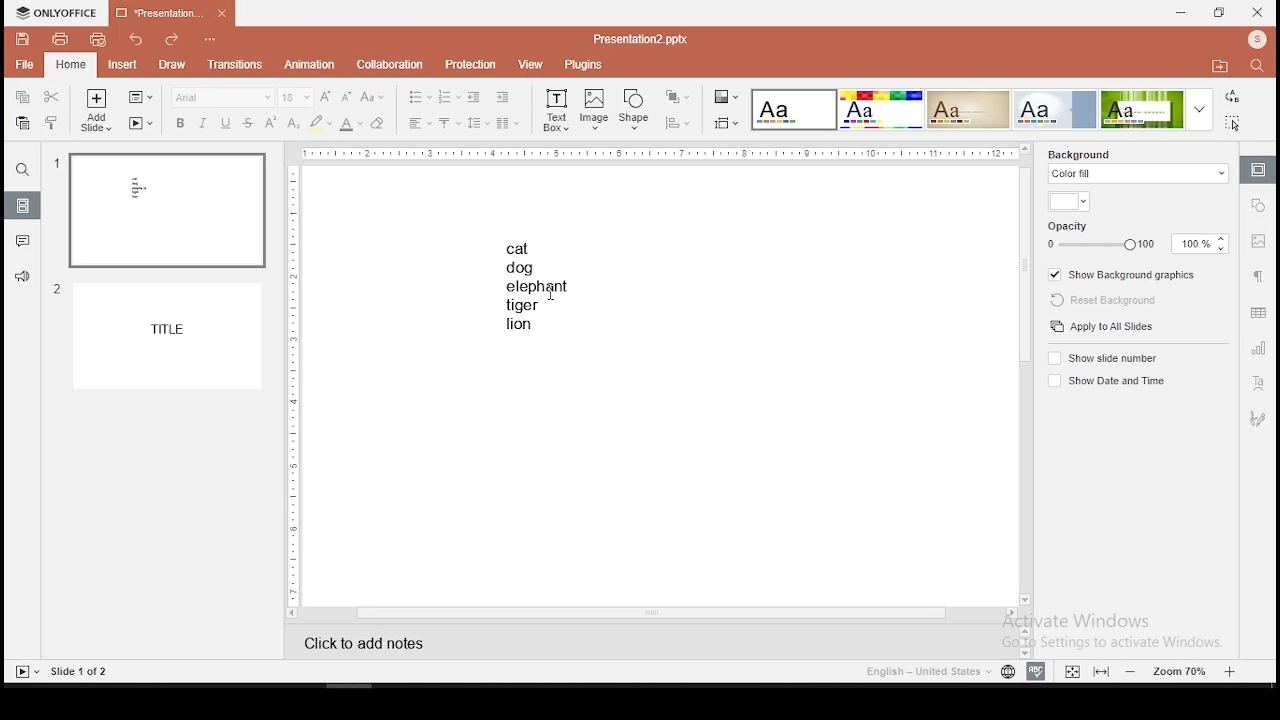 This screenshot has height=720, width=1280. I want to click on replace, so click(1232, 97).